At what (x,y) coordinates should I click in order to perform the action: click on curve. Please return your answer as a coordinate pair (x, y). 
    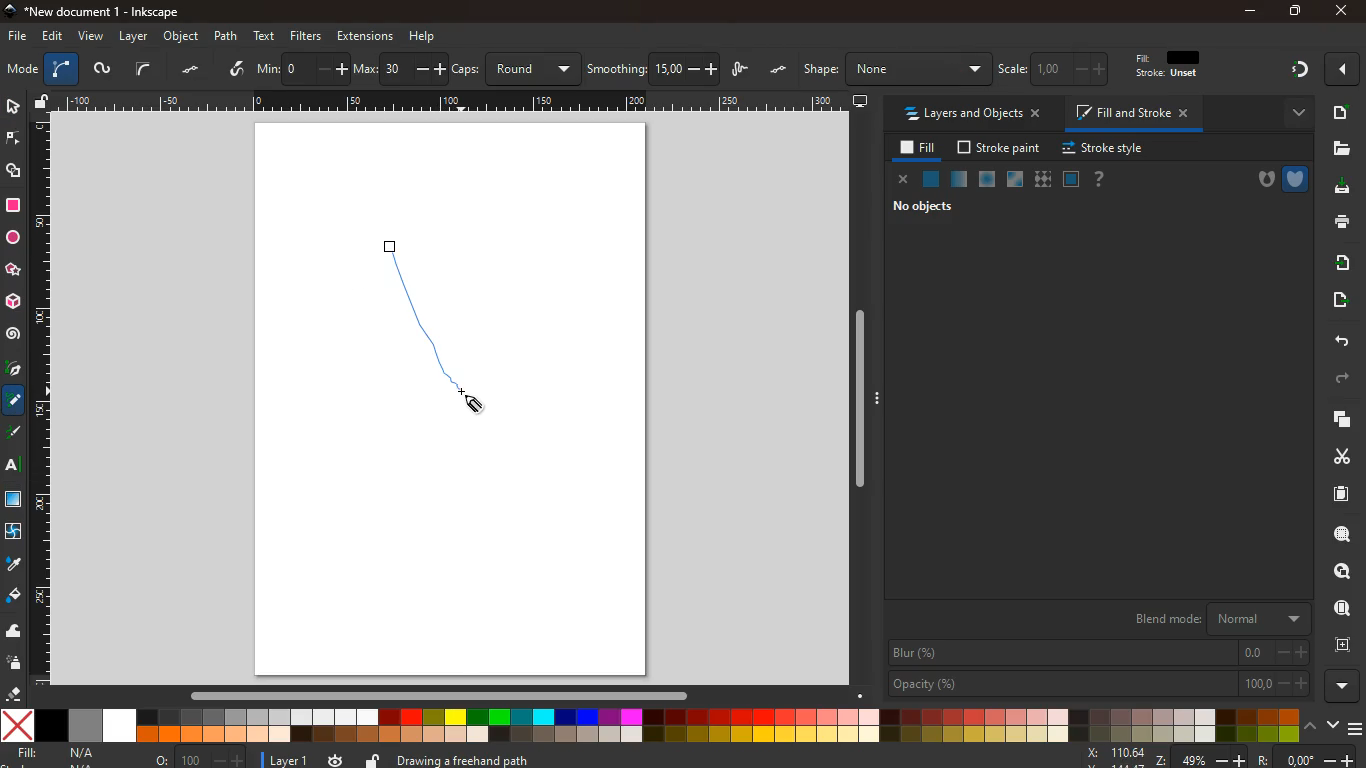
    Looking at the image, I should click on (143, 69).